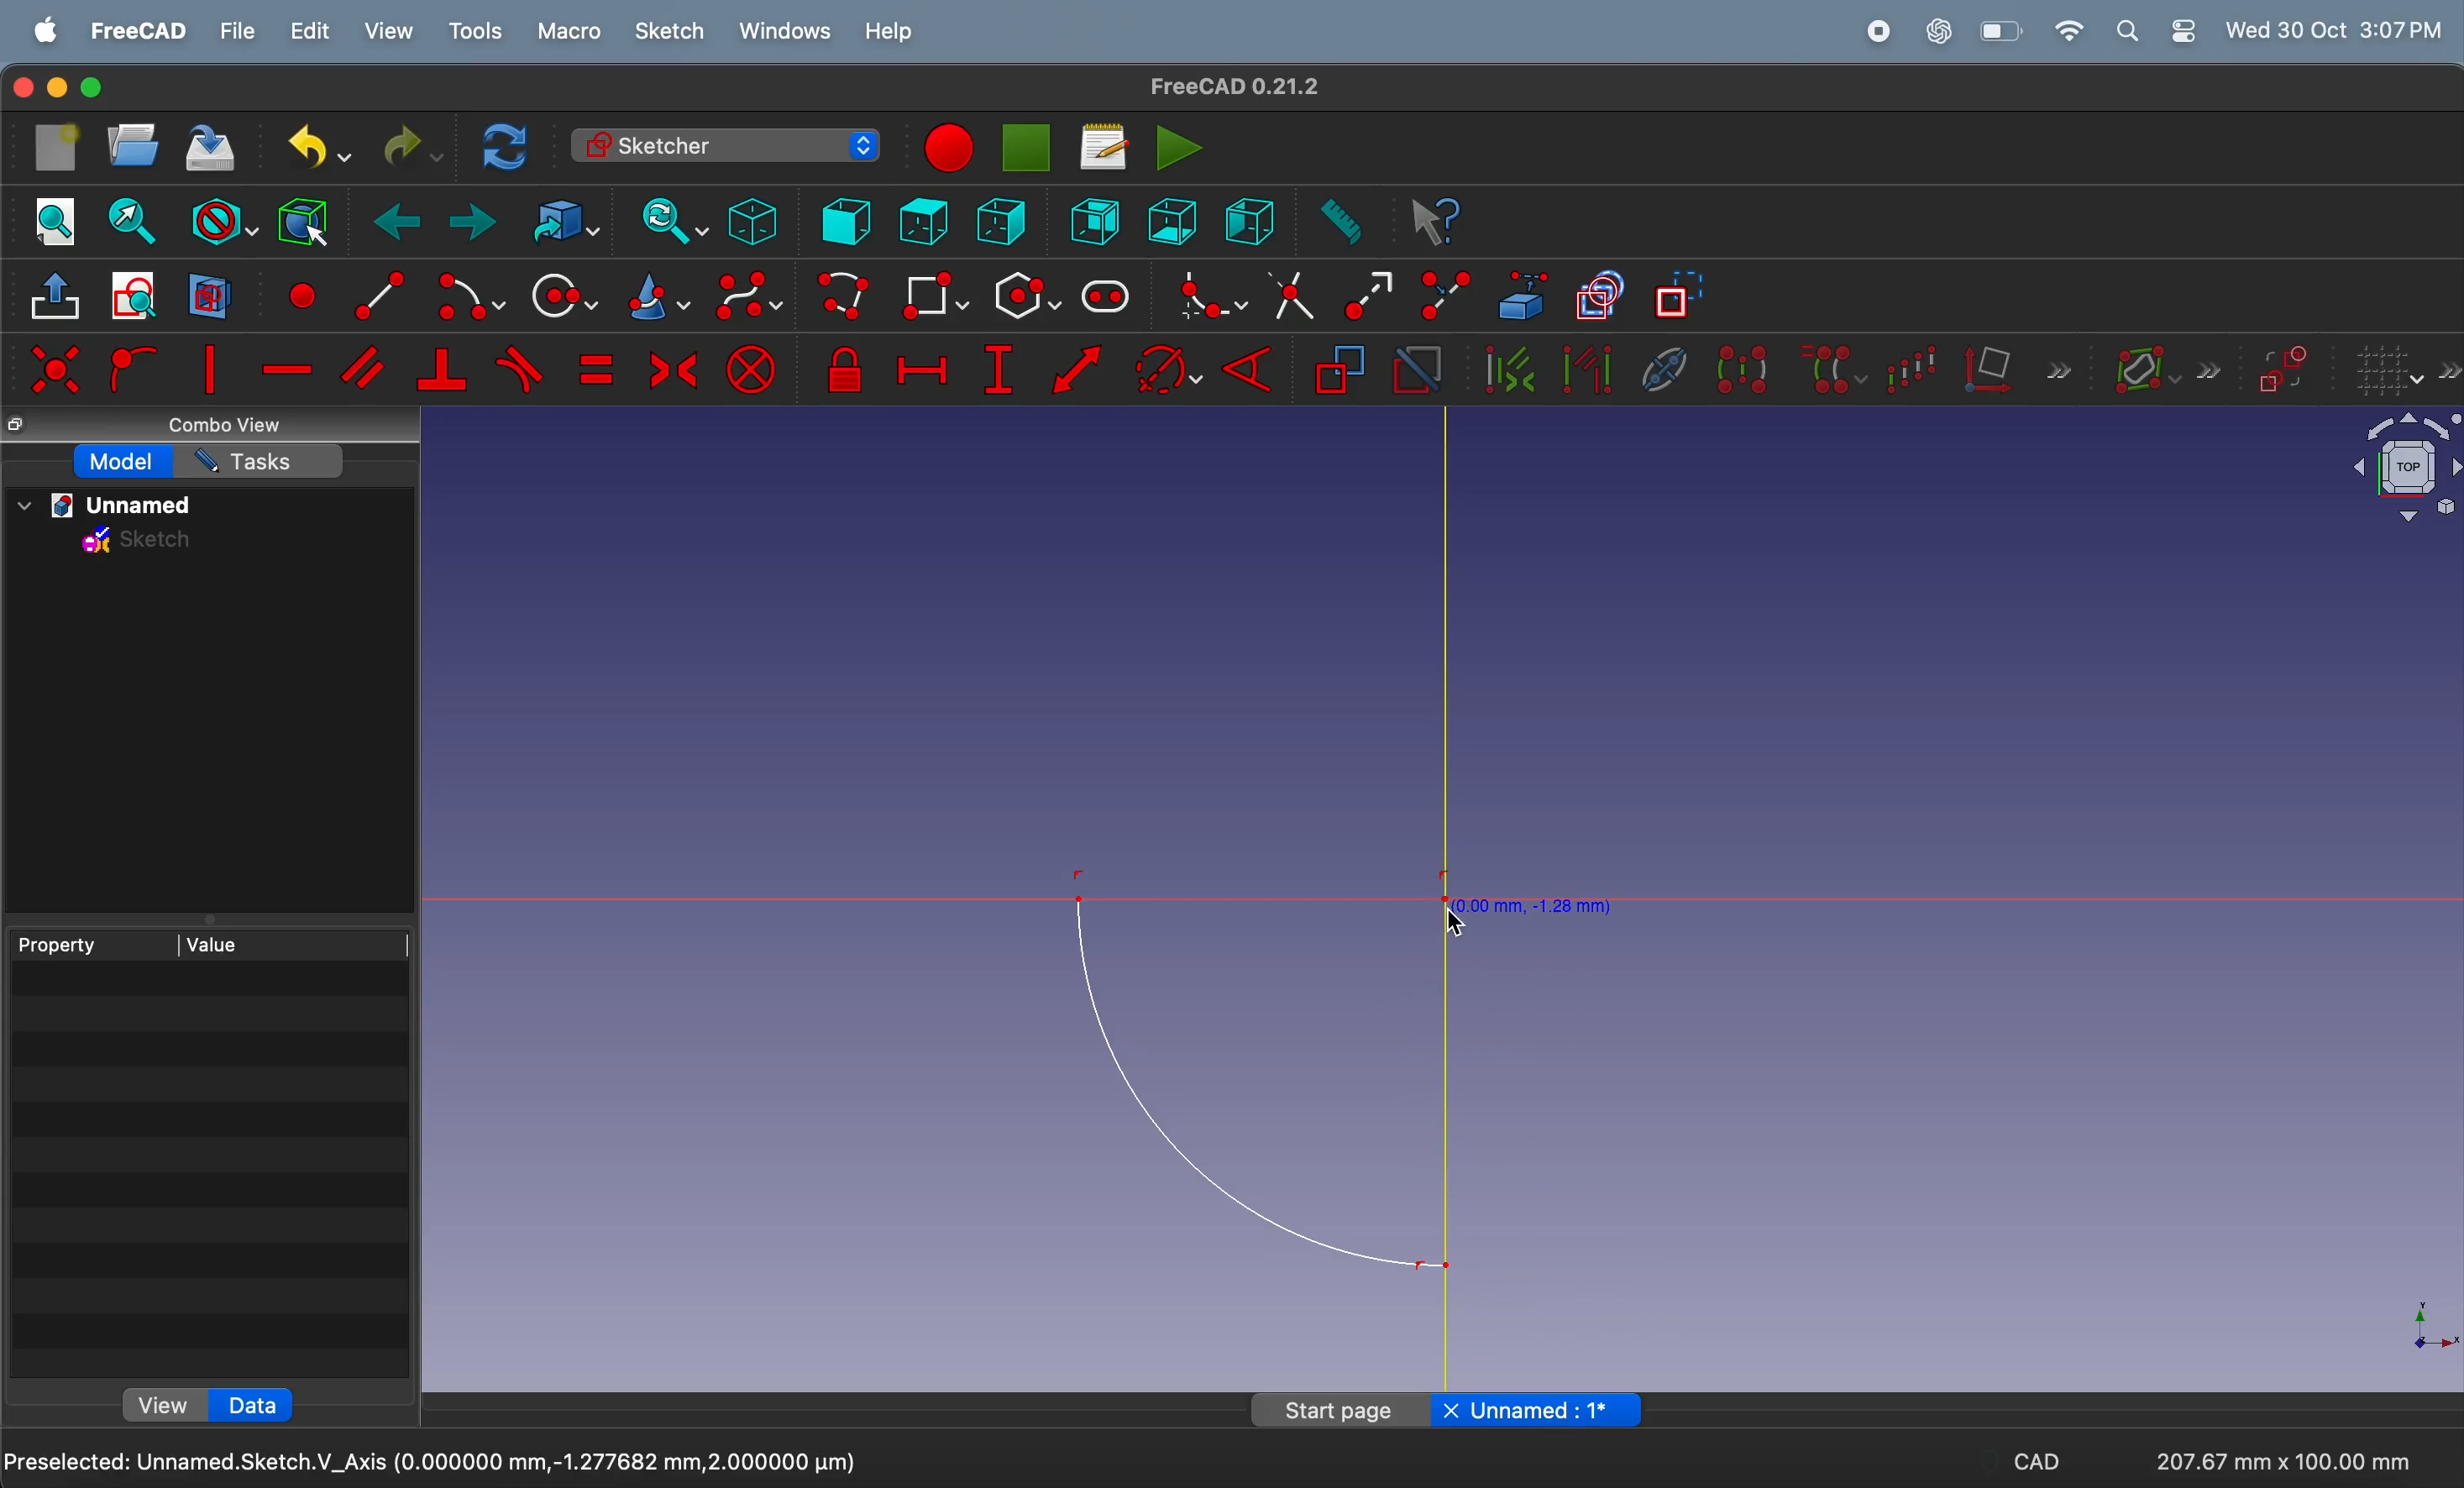  Describe the element at coordinates (91, 943) in the screenshot. I see `property` at that location.